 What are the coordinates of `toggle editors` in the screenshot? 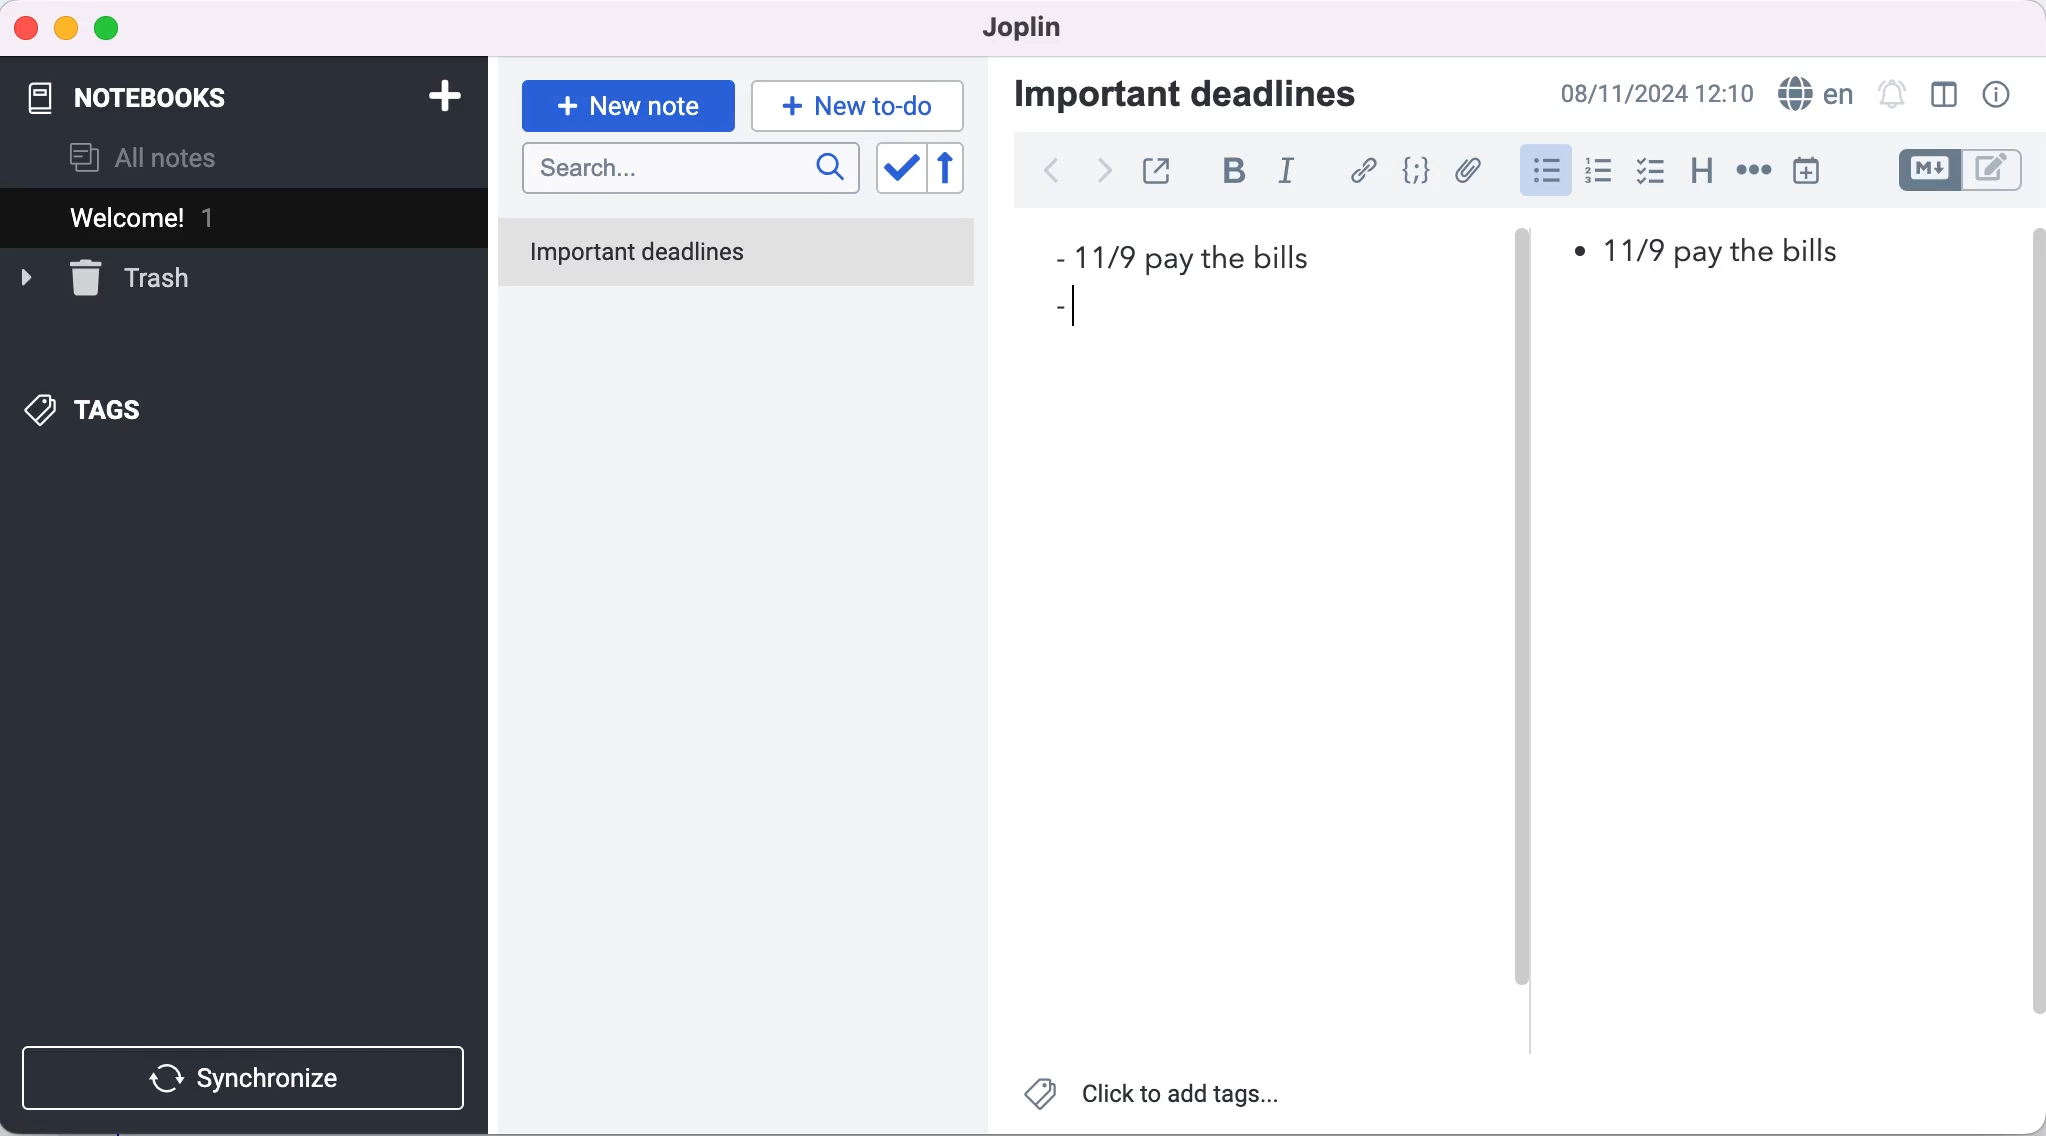 It's located at (1967, 174).